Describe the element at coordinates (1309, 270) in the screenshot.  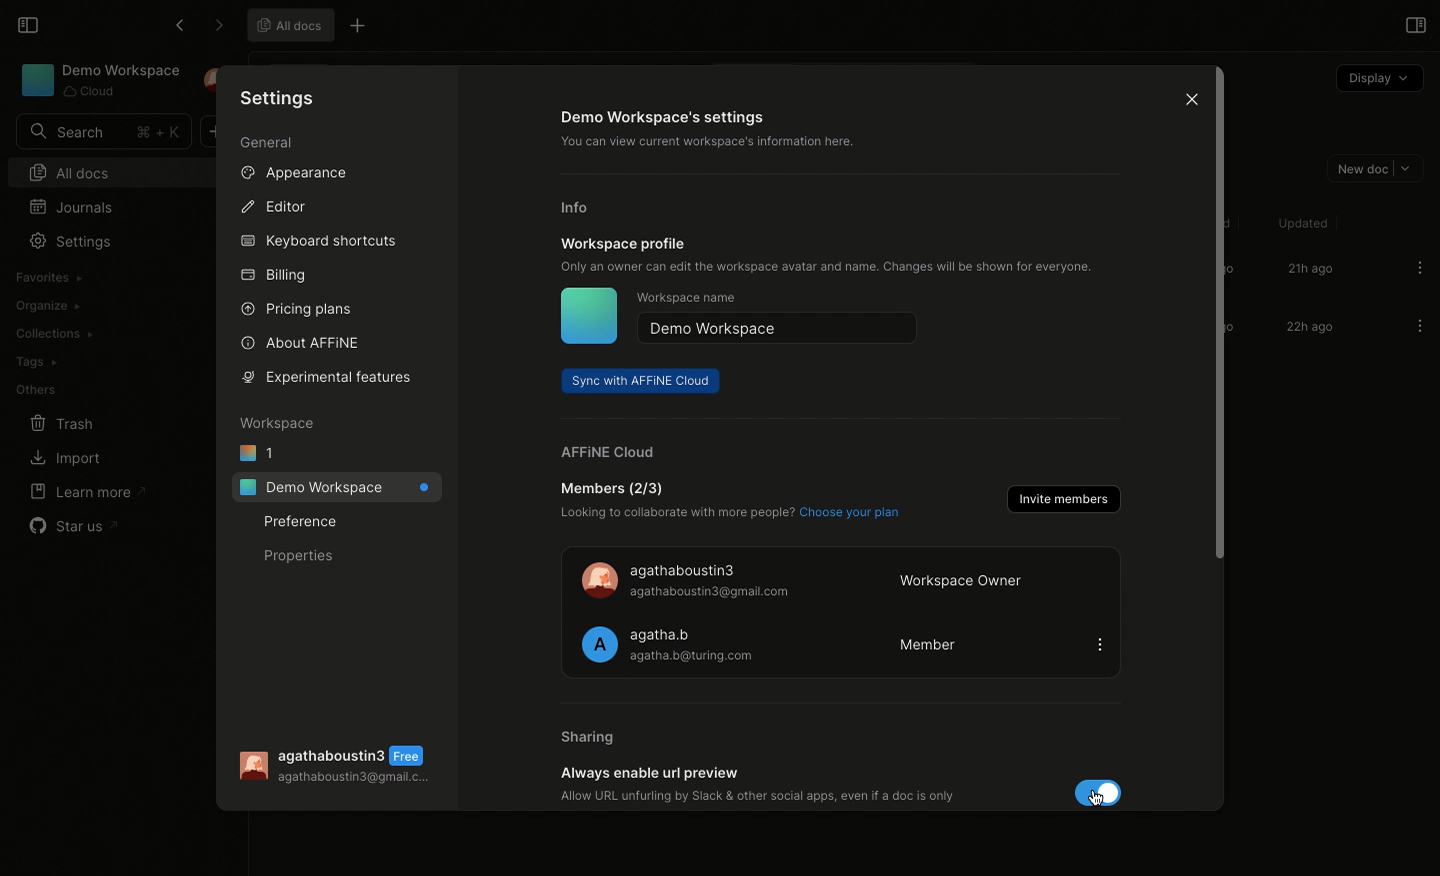
I see `21h ago` at that location.